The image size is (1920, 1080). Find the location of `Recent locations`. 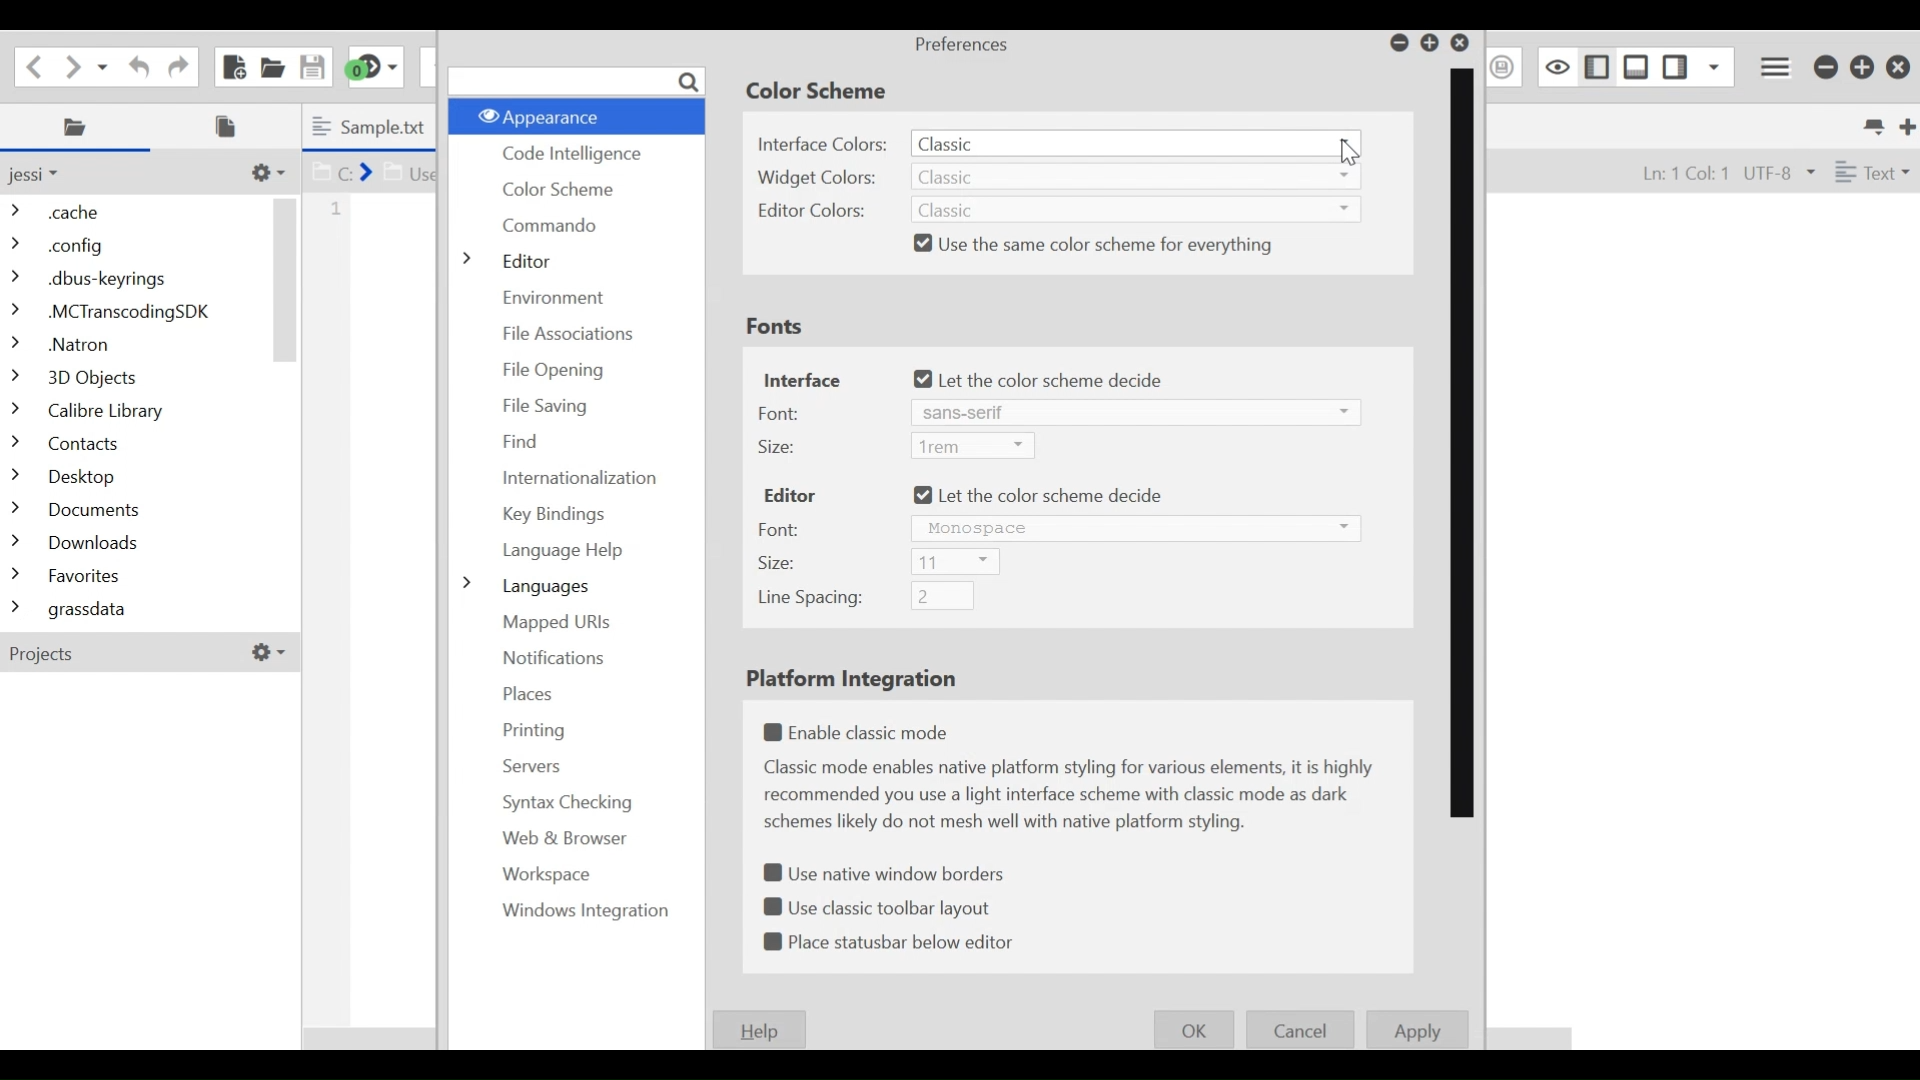

Recent locations is located at coordinates (105, 65).